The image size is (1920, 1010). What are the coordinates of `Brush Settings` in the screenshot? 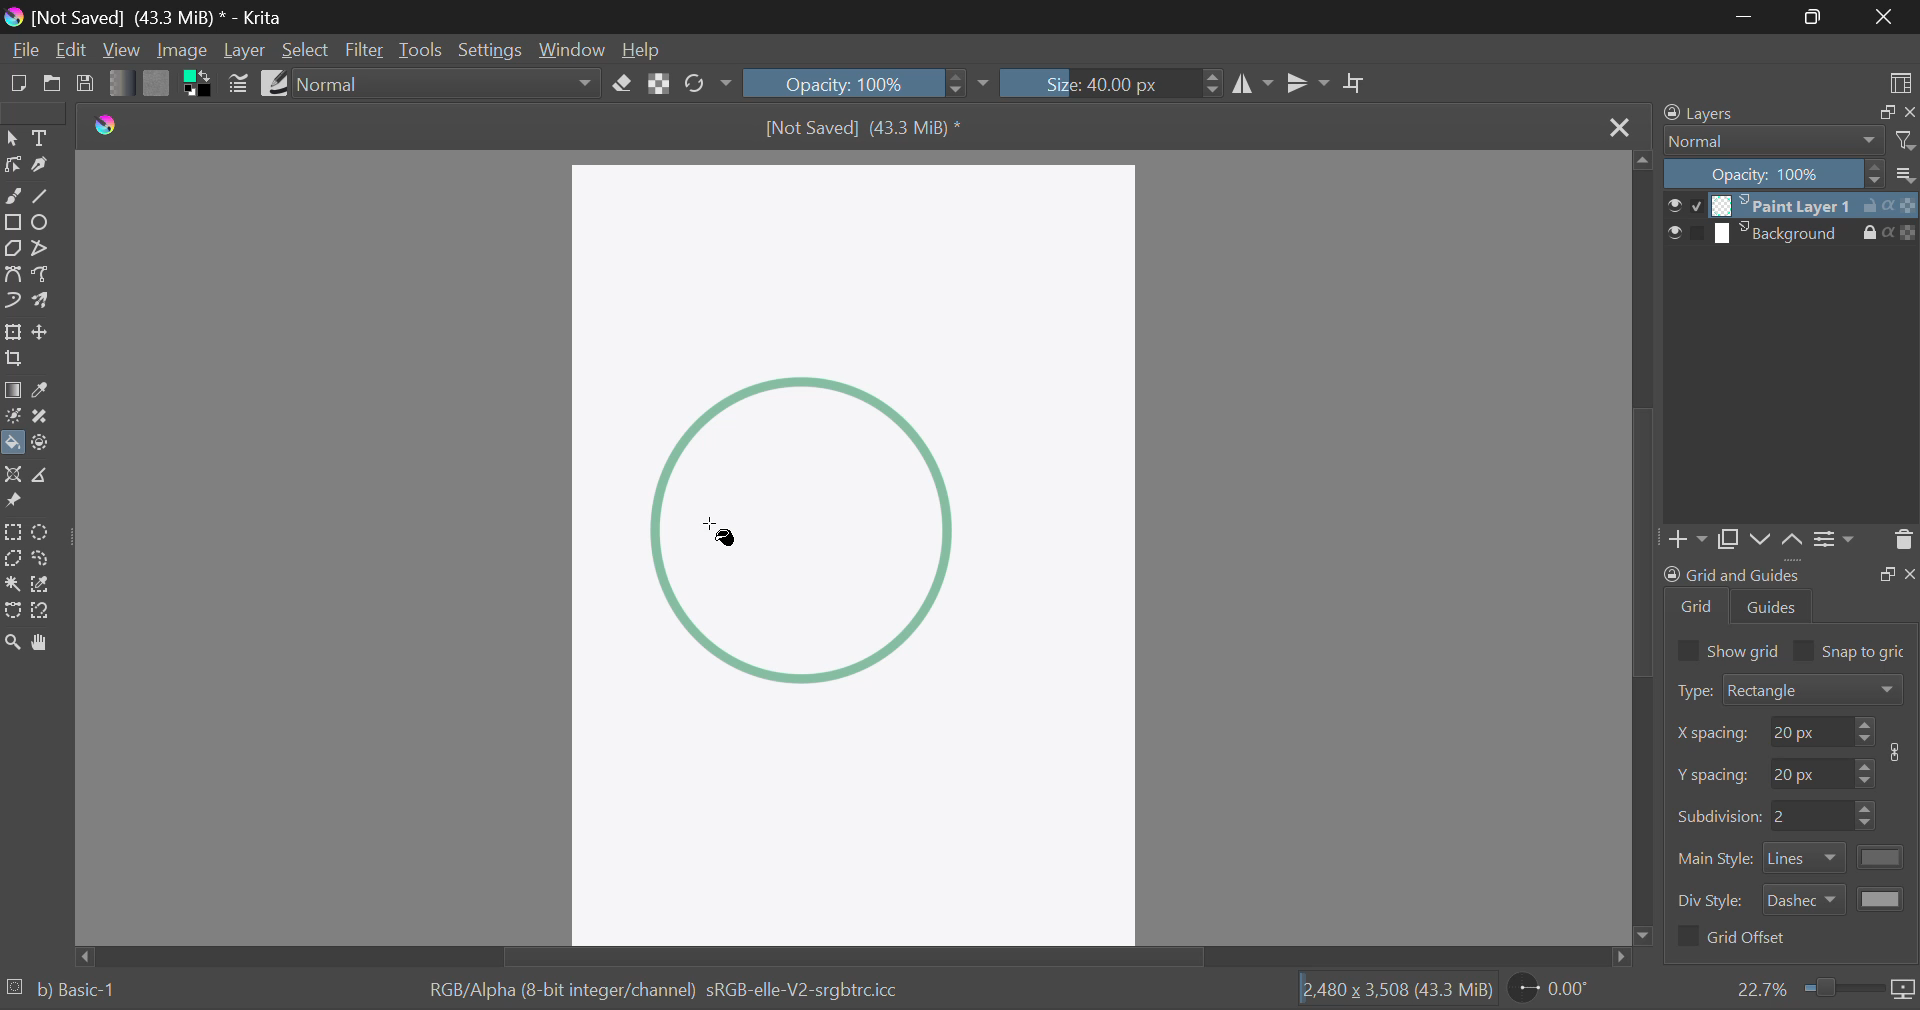 It's located at (238, 84).